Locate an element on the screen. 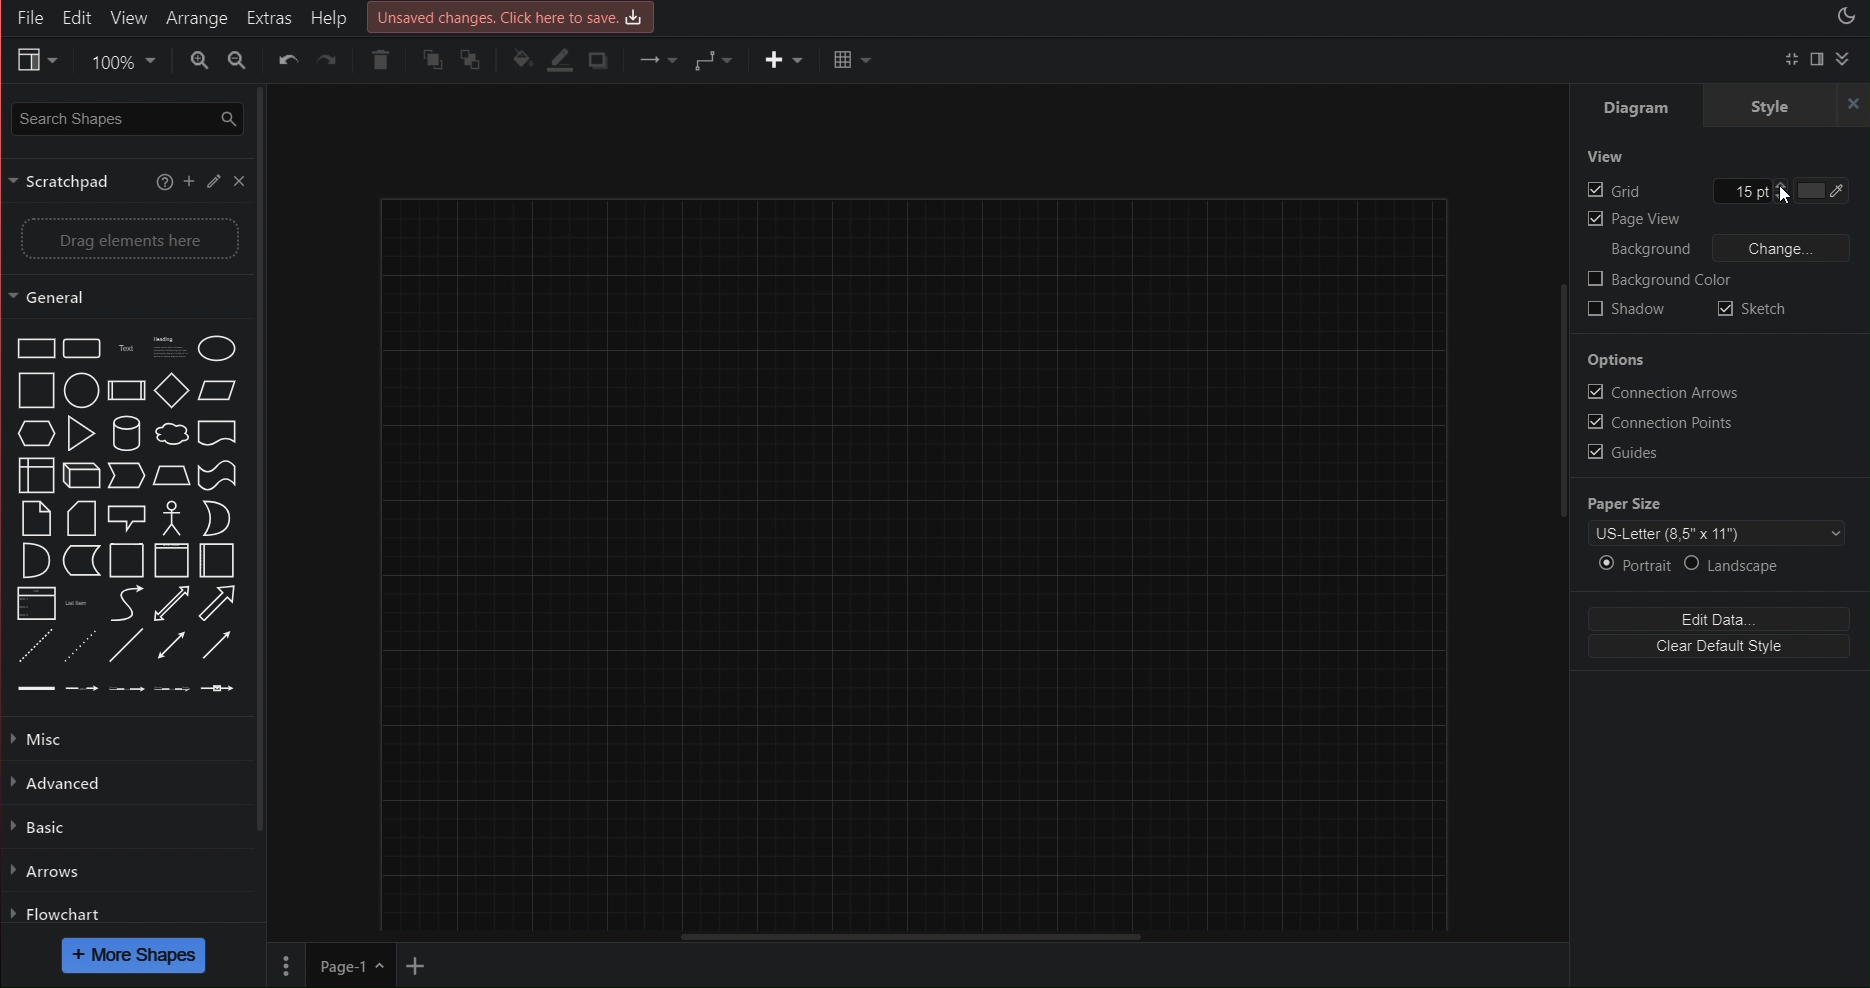  Help is located at coordinates (164, 183).